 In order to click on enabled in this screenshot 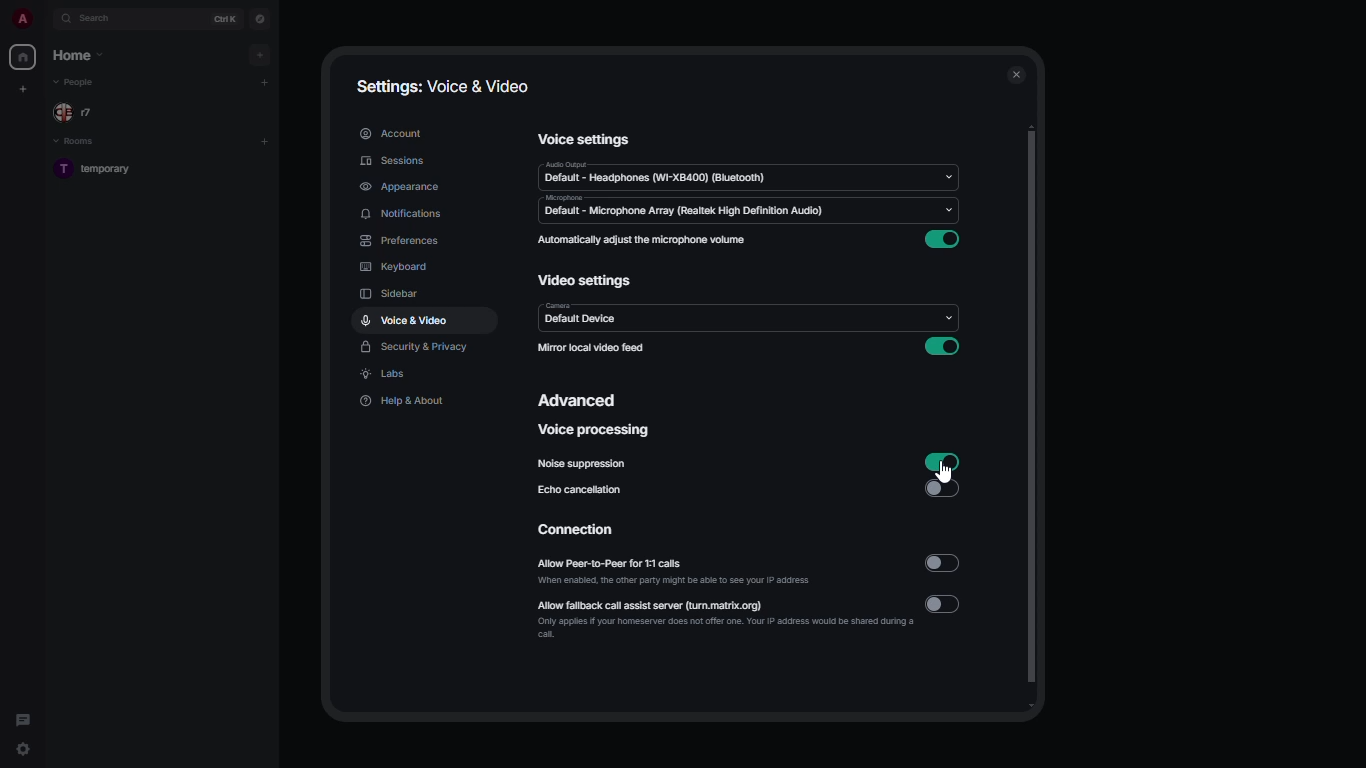, I will do `click(943, 346)`.